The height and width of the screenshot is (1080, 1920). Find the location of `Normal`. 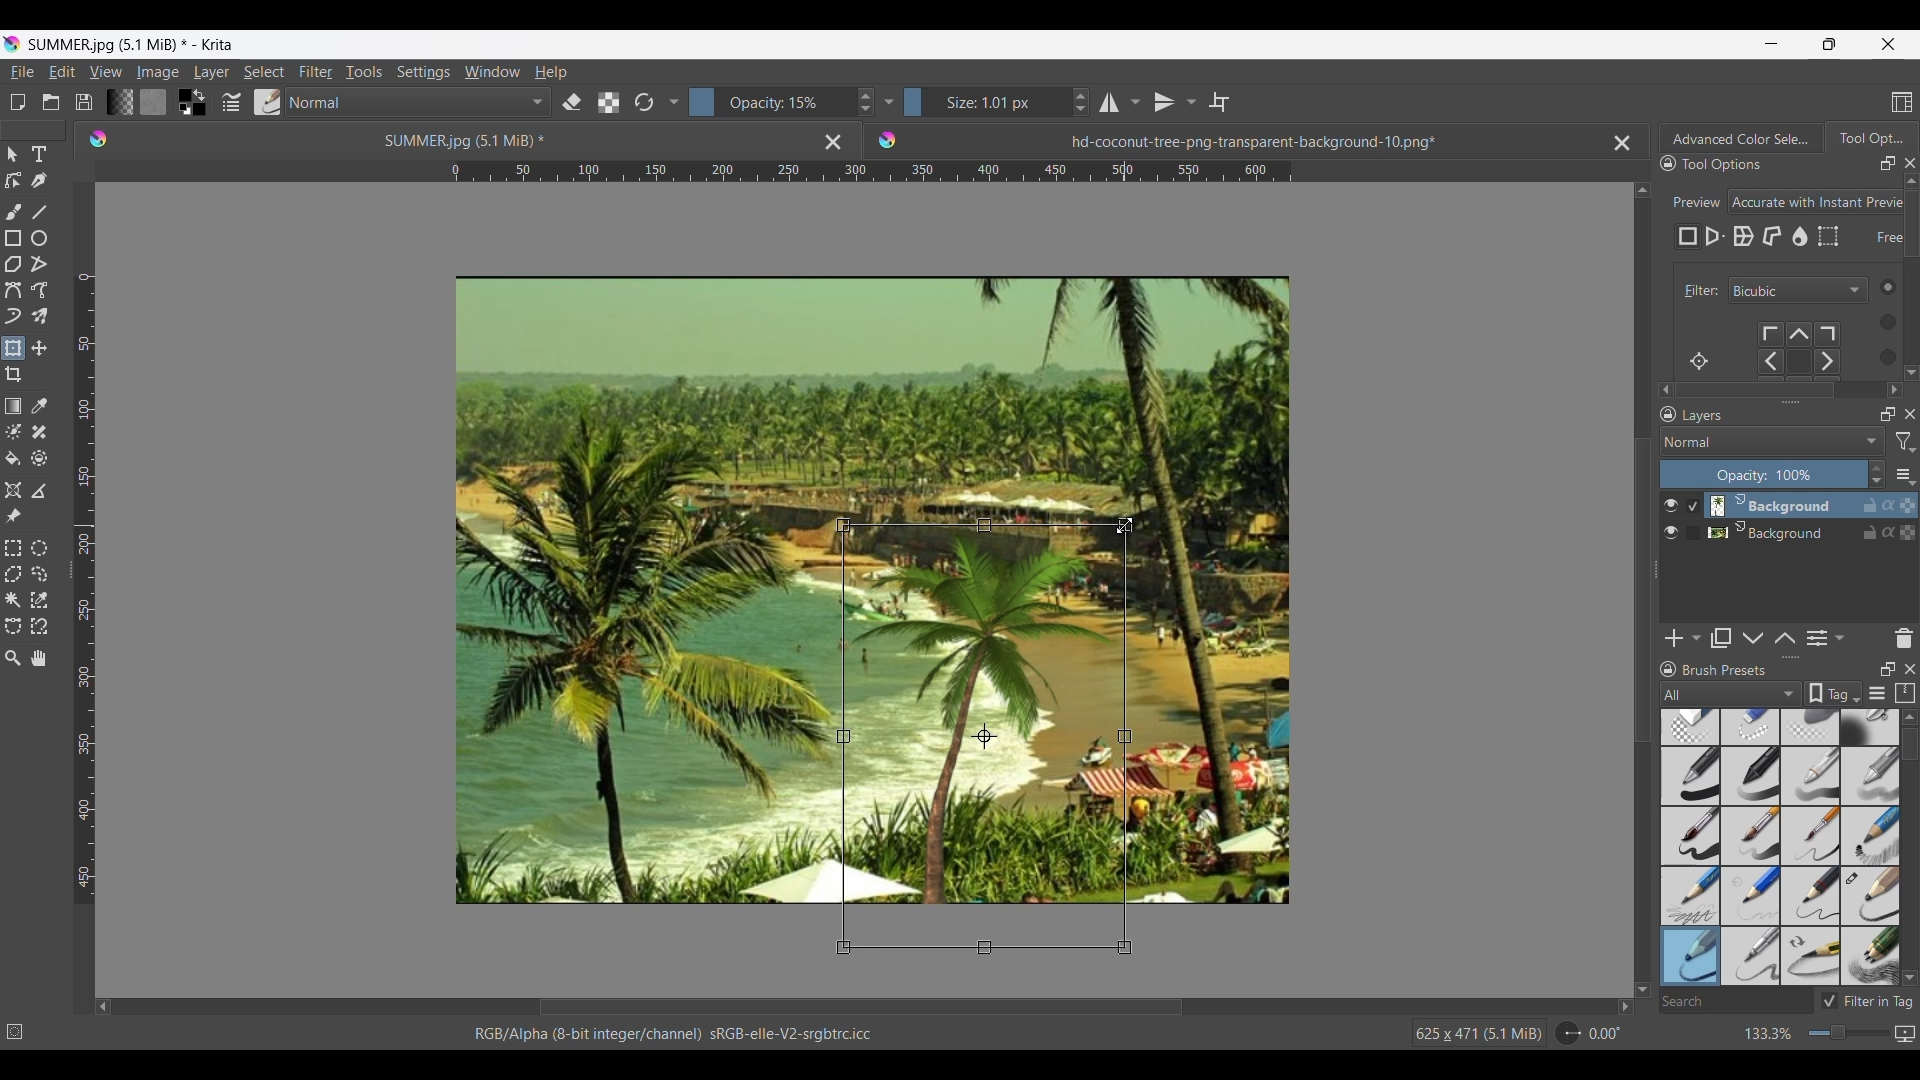

Normal is located at coordinates (418, 102).